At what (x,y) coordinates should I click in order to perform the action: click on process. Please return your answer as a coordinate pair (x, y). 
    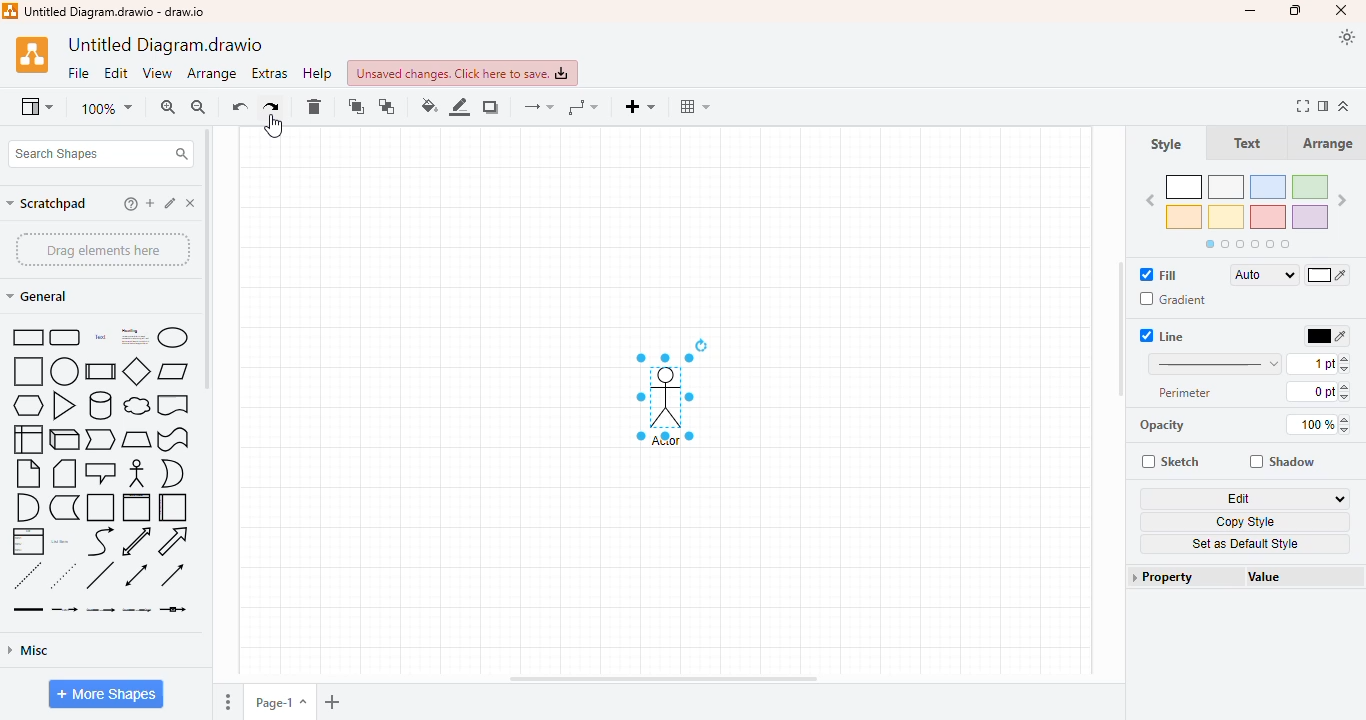
    Looking at the image, I should click on (100, 371).